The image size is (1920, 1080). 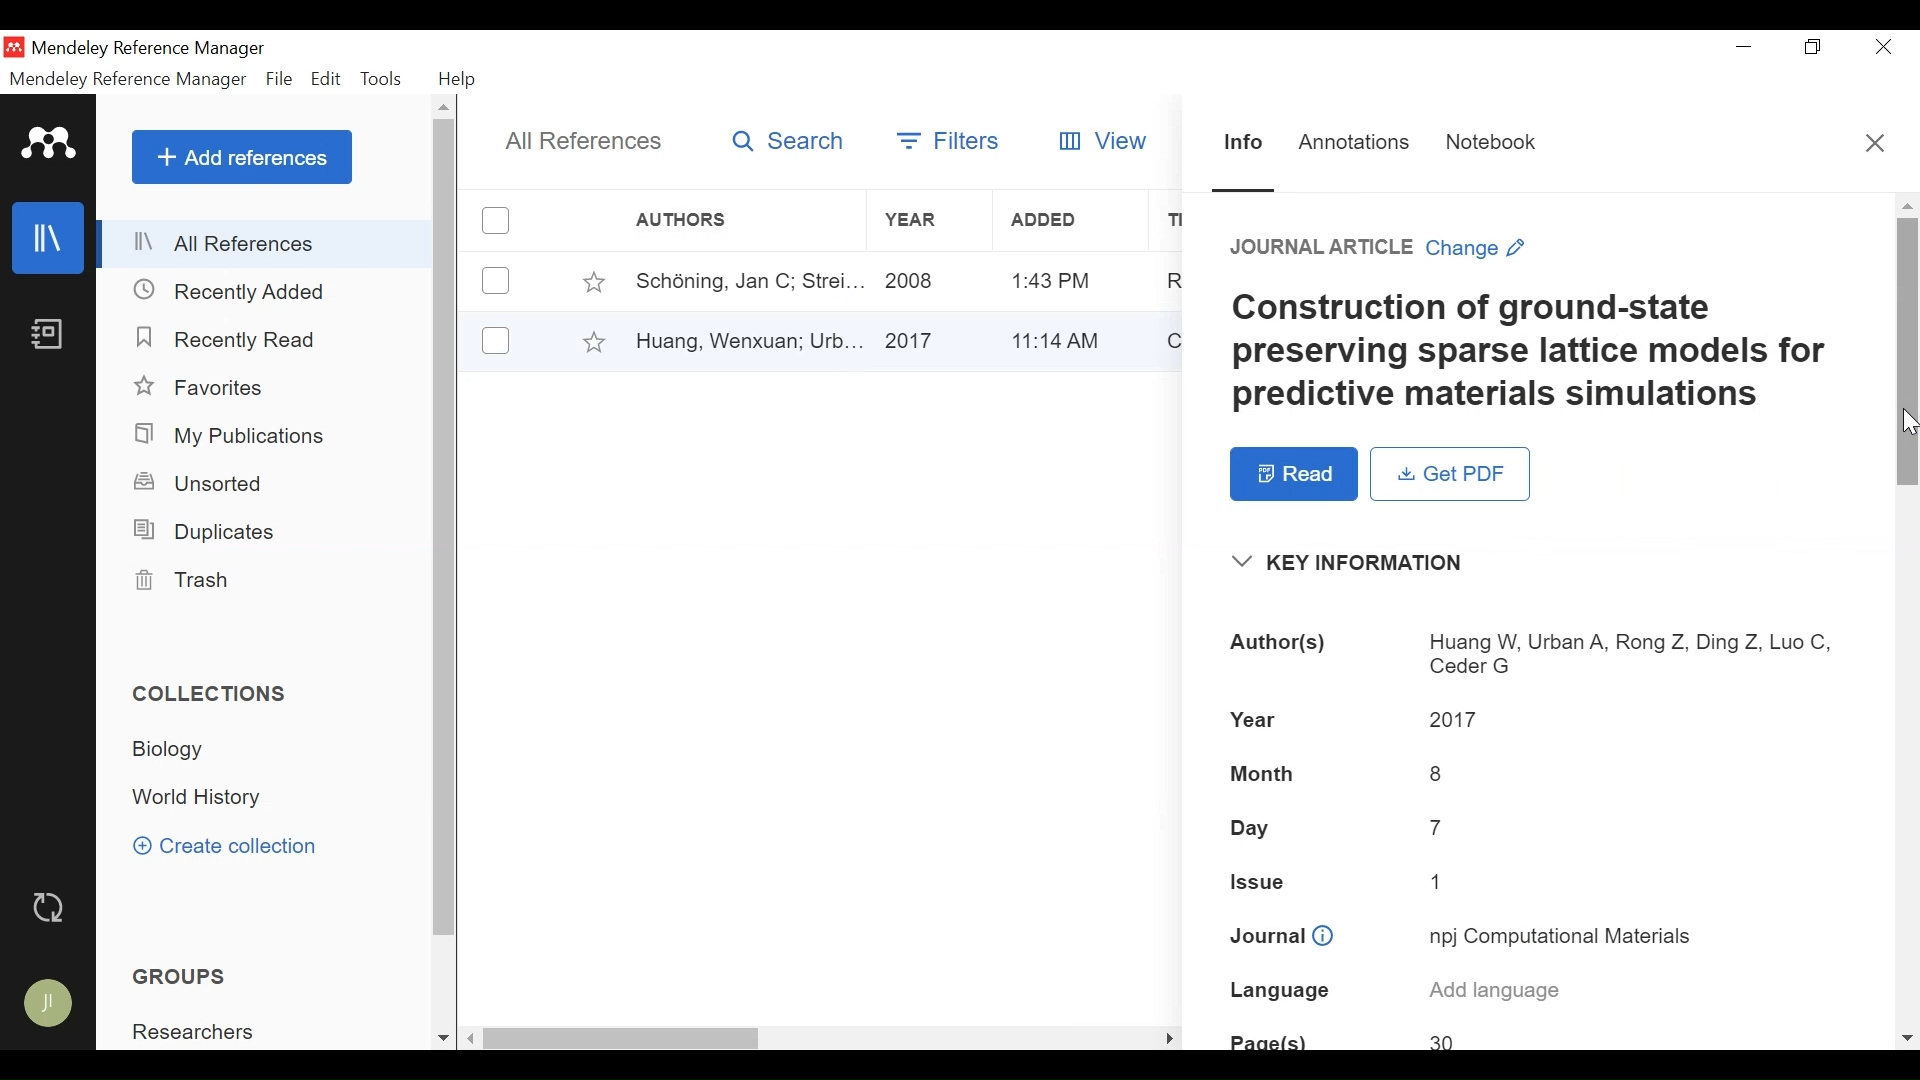 What do you see at coordinates (51, 144) in the screenshot?
I see `Mendeley logo` at bounding box center [51, 144].